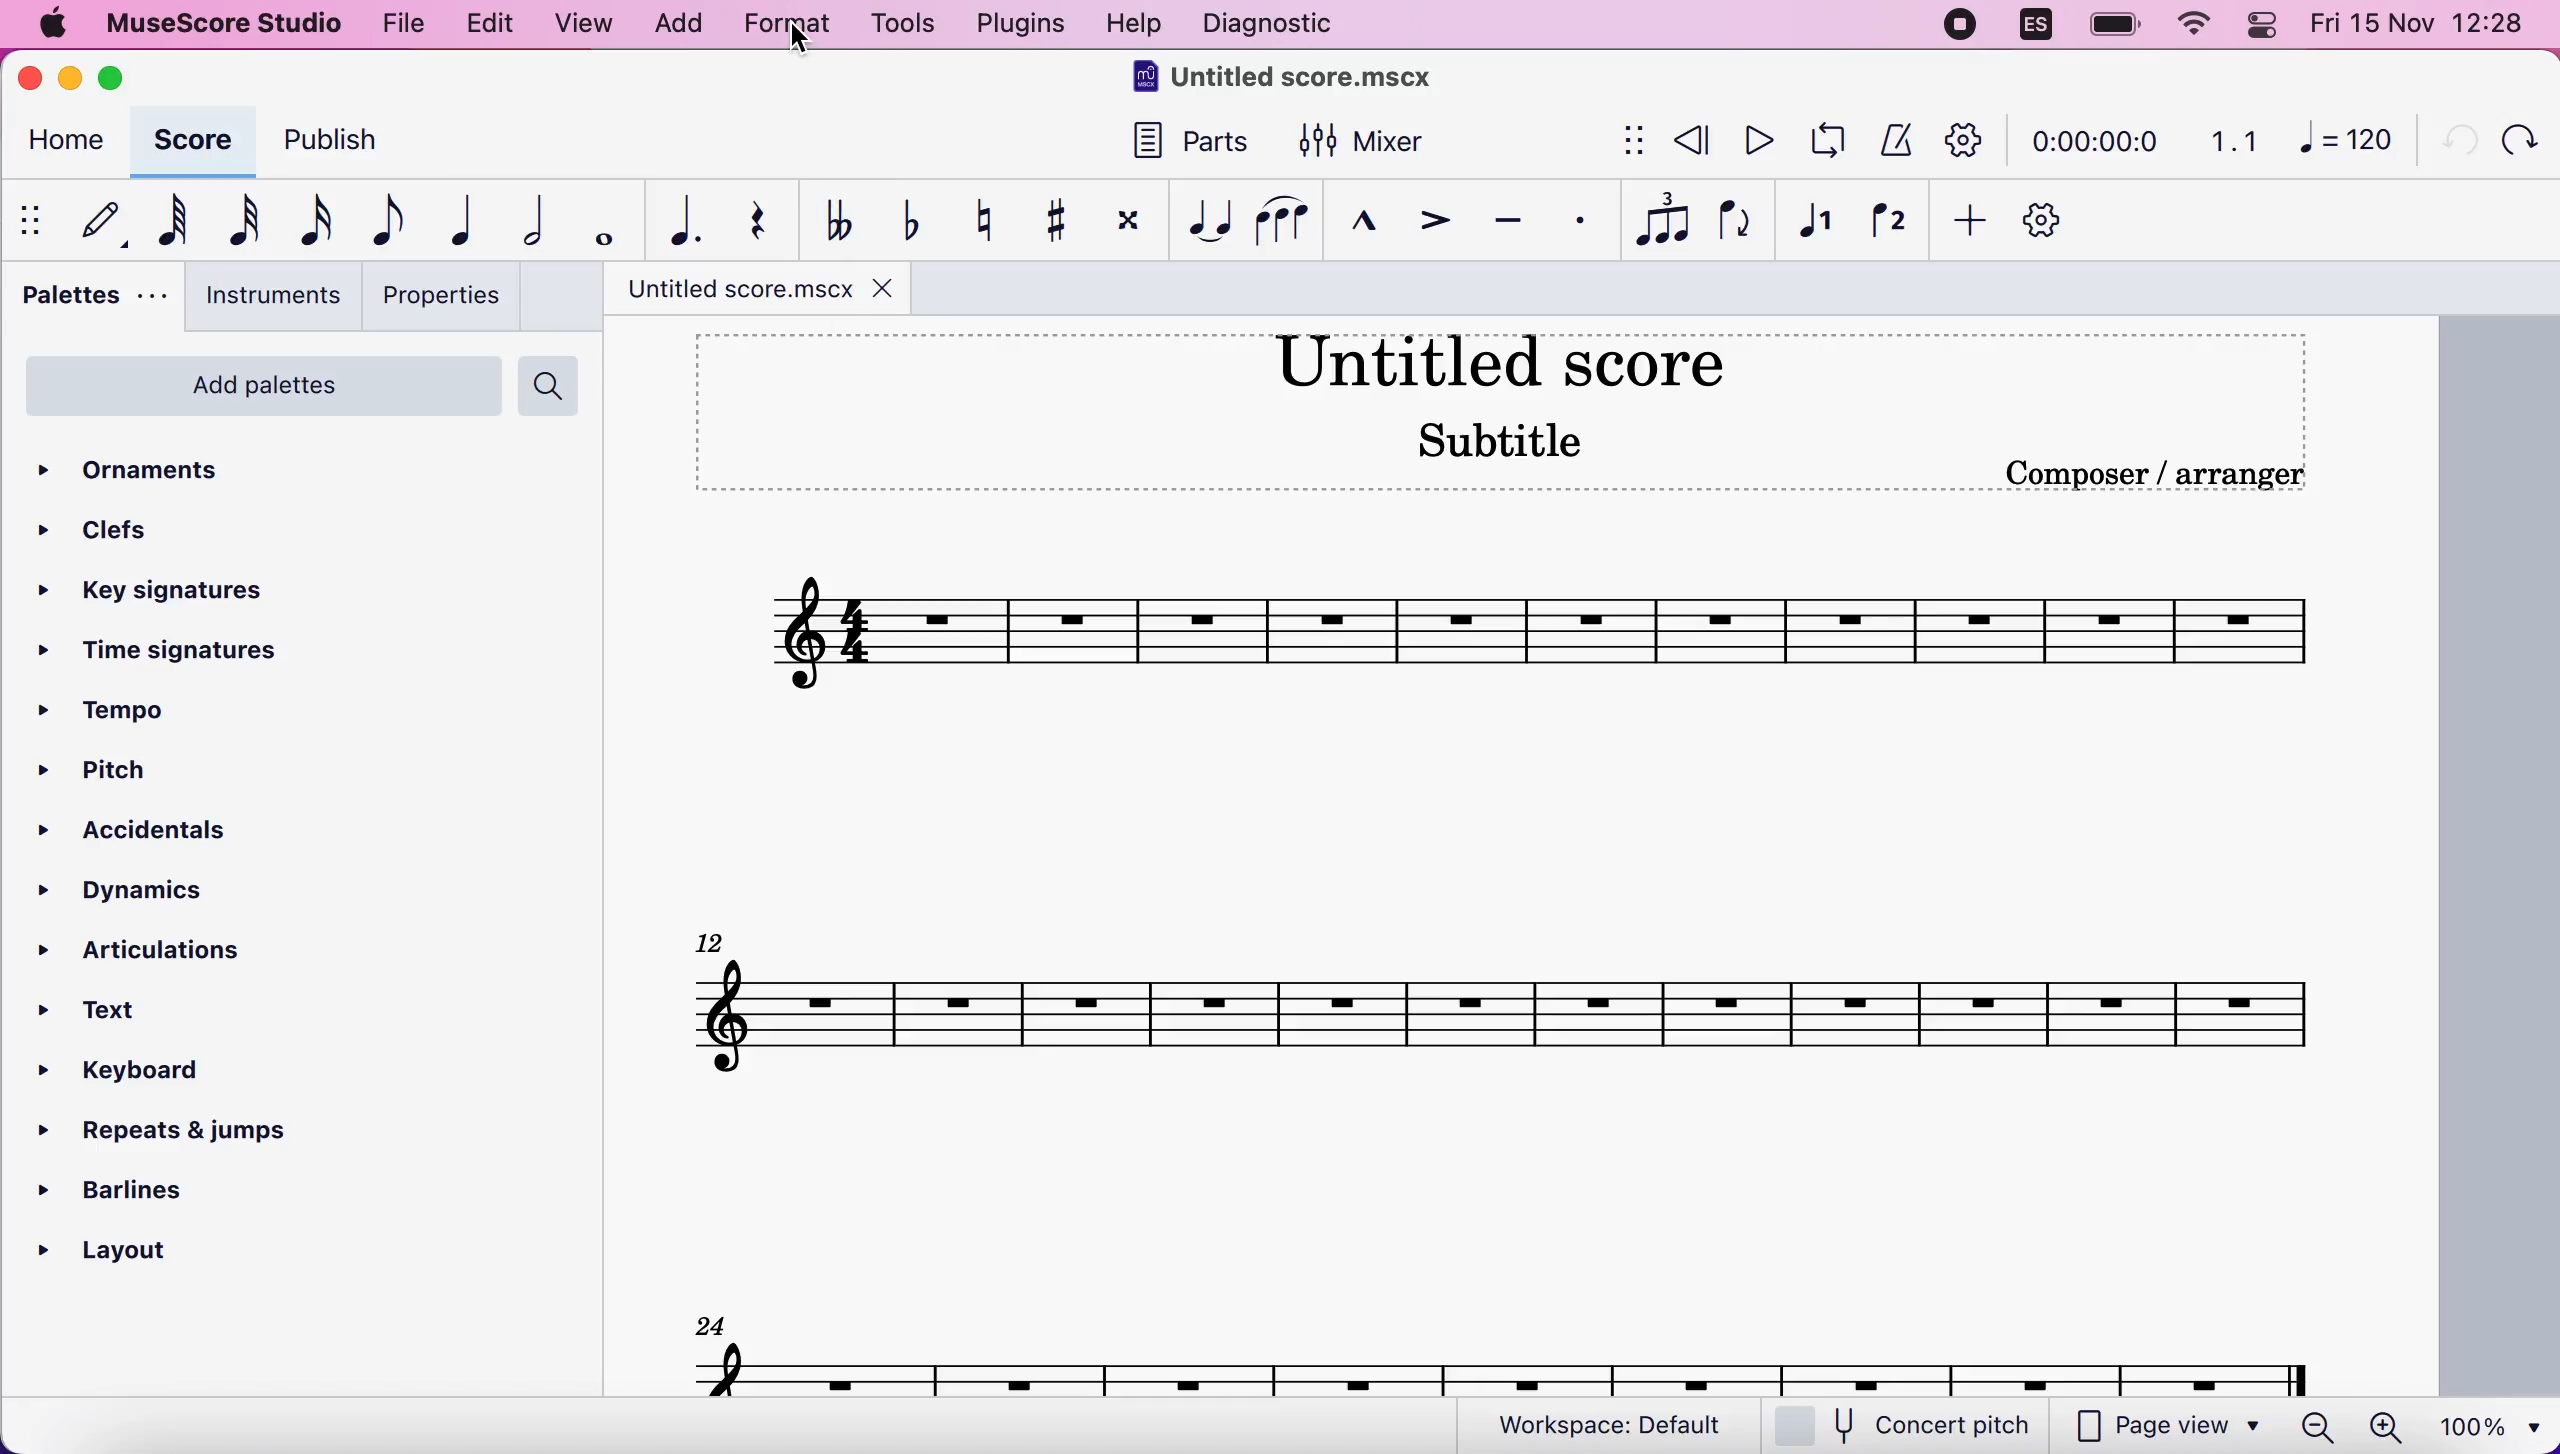 The image size is (2560, 1454). What do you see at coordinates (130, 1245) in the screenshot?
I see `layout` at bounding box center [130, 1245].